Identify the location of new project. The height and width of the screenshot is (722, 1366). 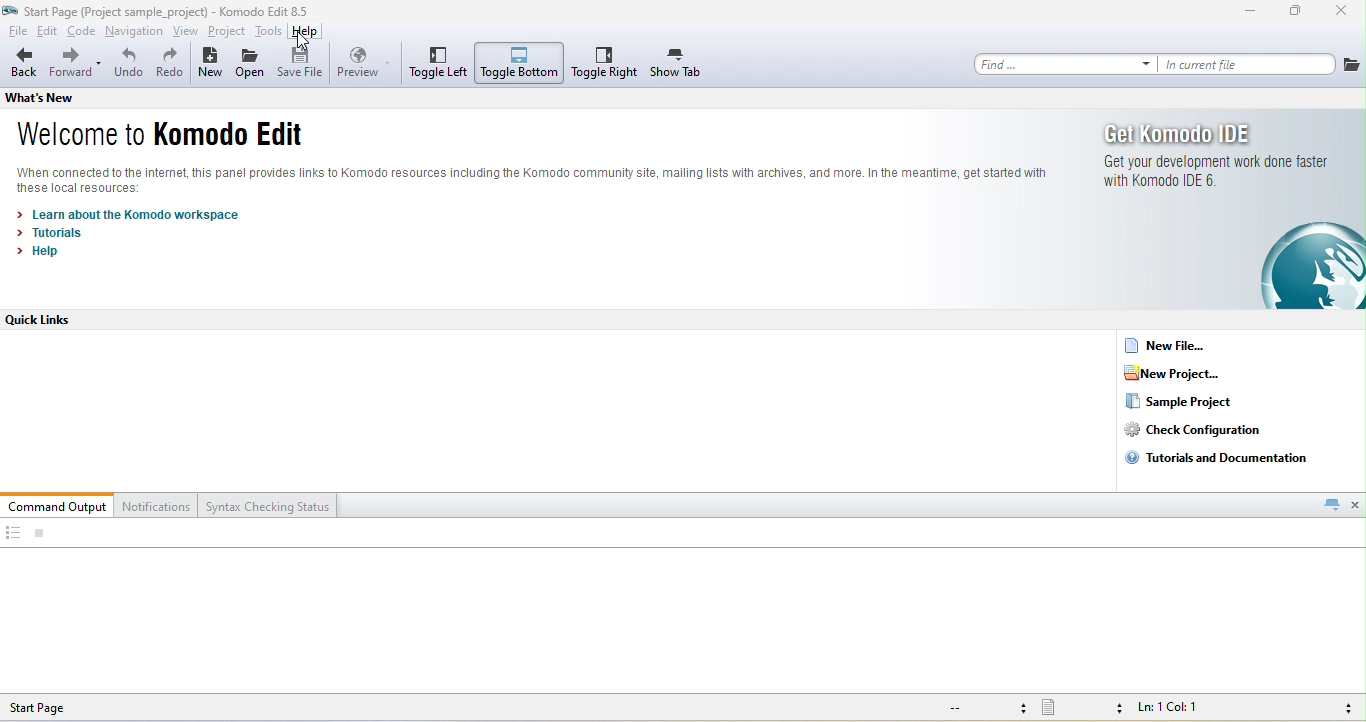
(1185, 373).